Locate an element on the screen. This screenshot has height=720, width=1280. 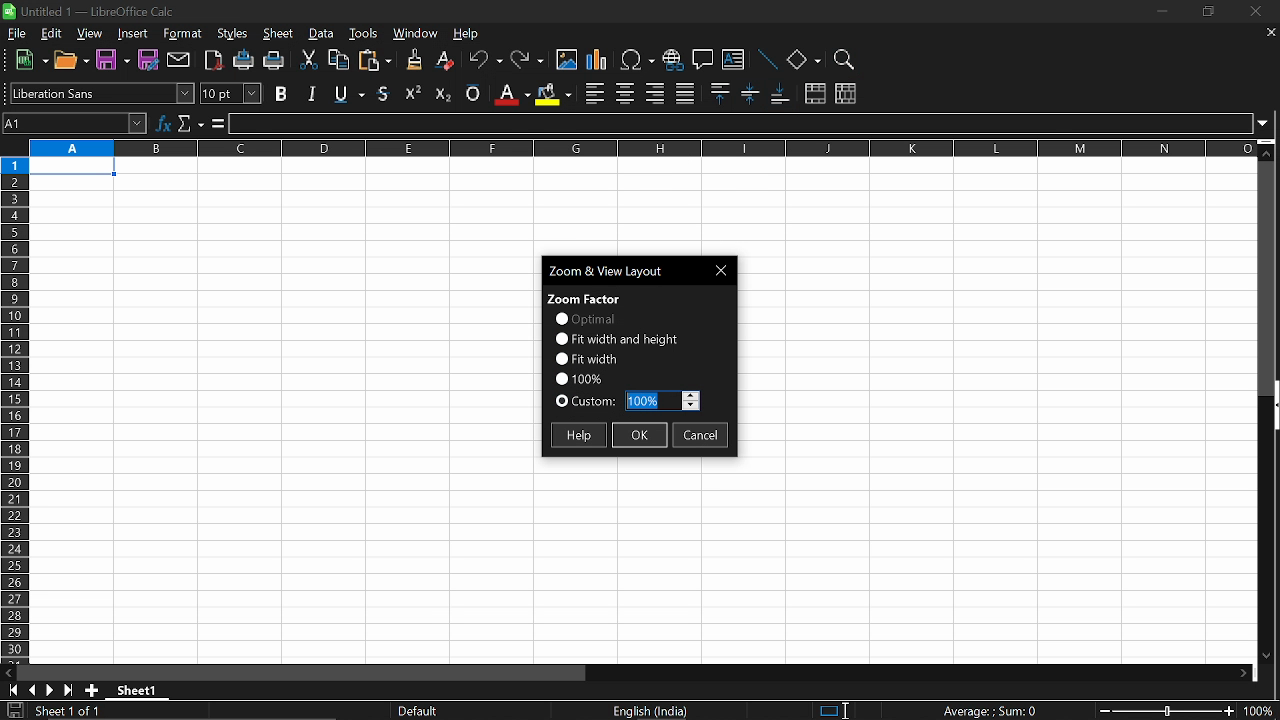
align bottom is located at coordinates (782, 95).